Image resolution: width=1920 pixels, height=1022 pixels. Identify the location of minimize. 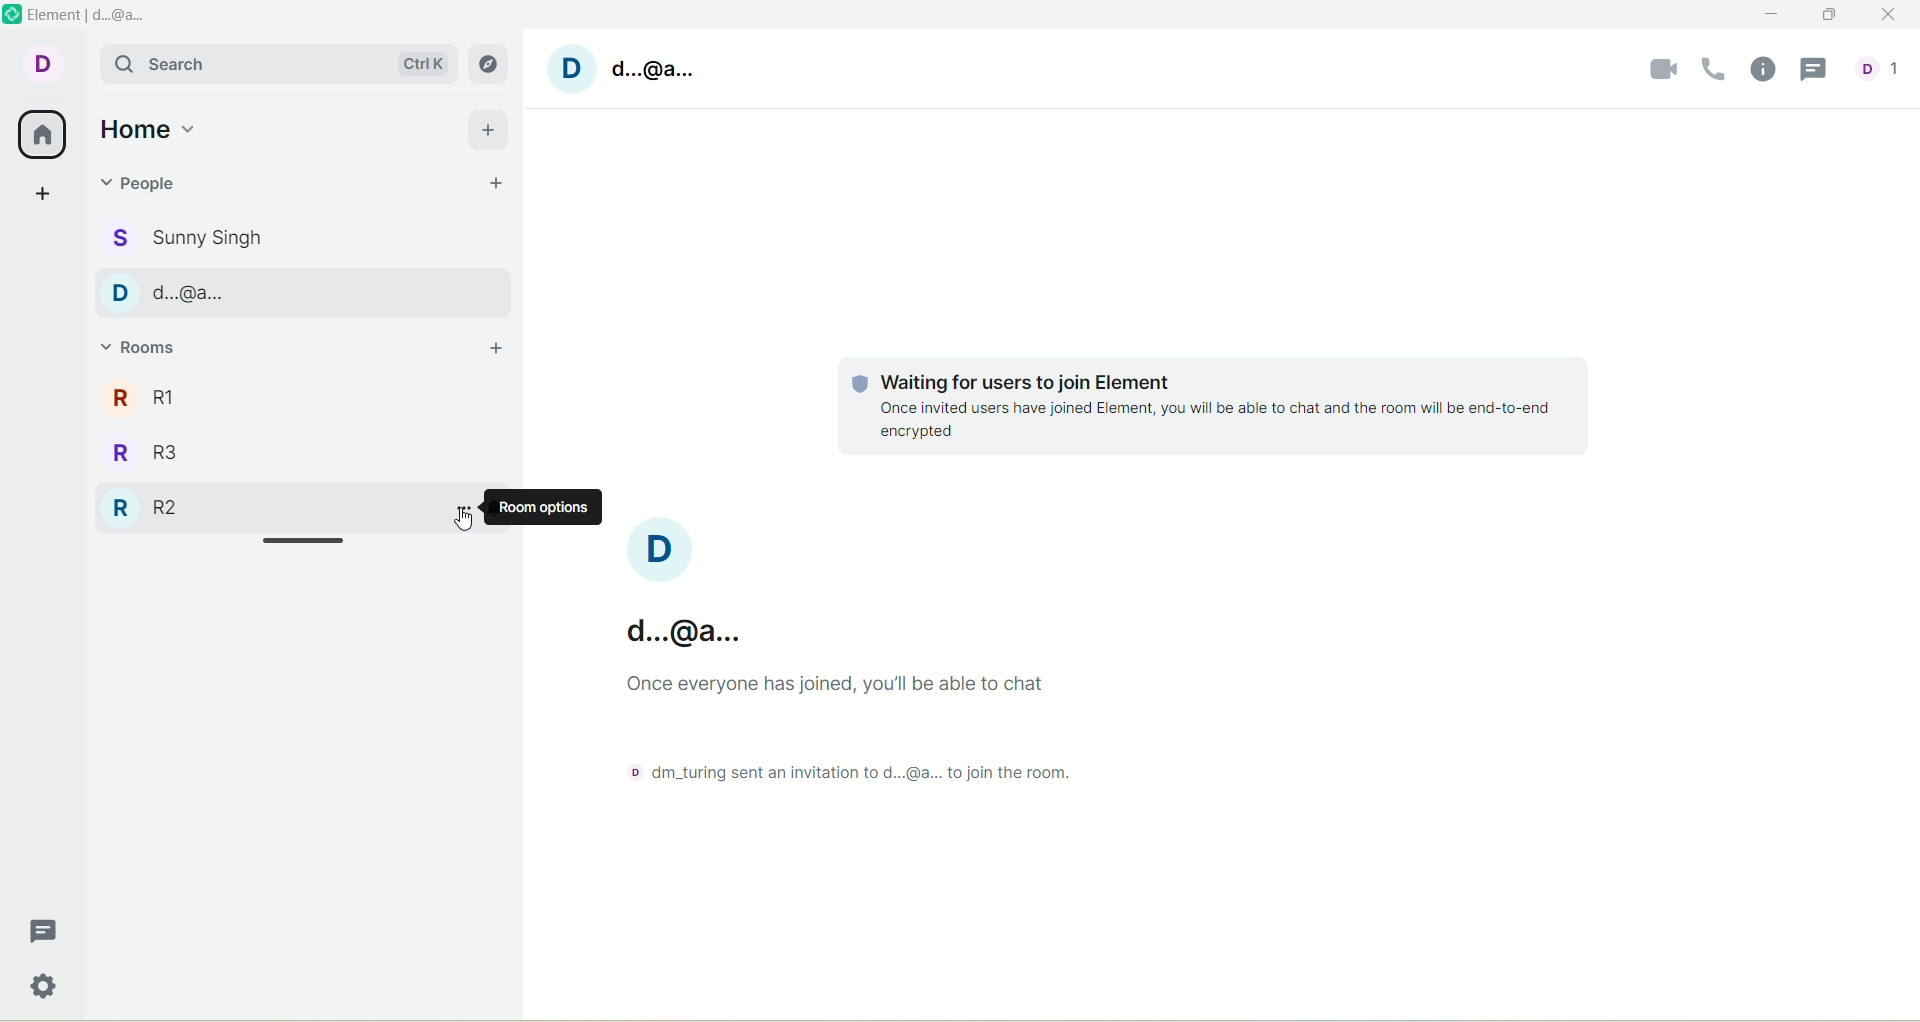
(1775, 15).